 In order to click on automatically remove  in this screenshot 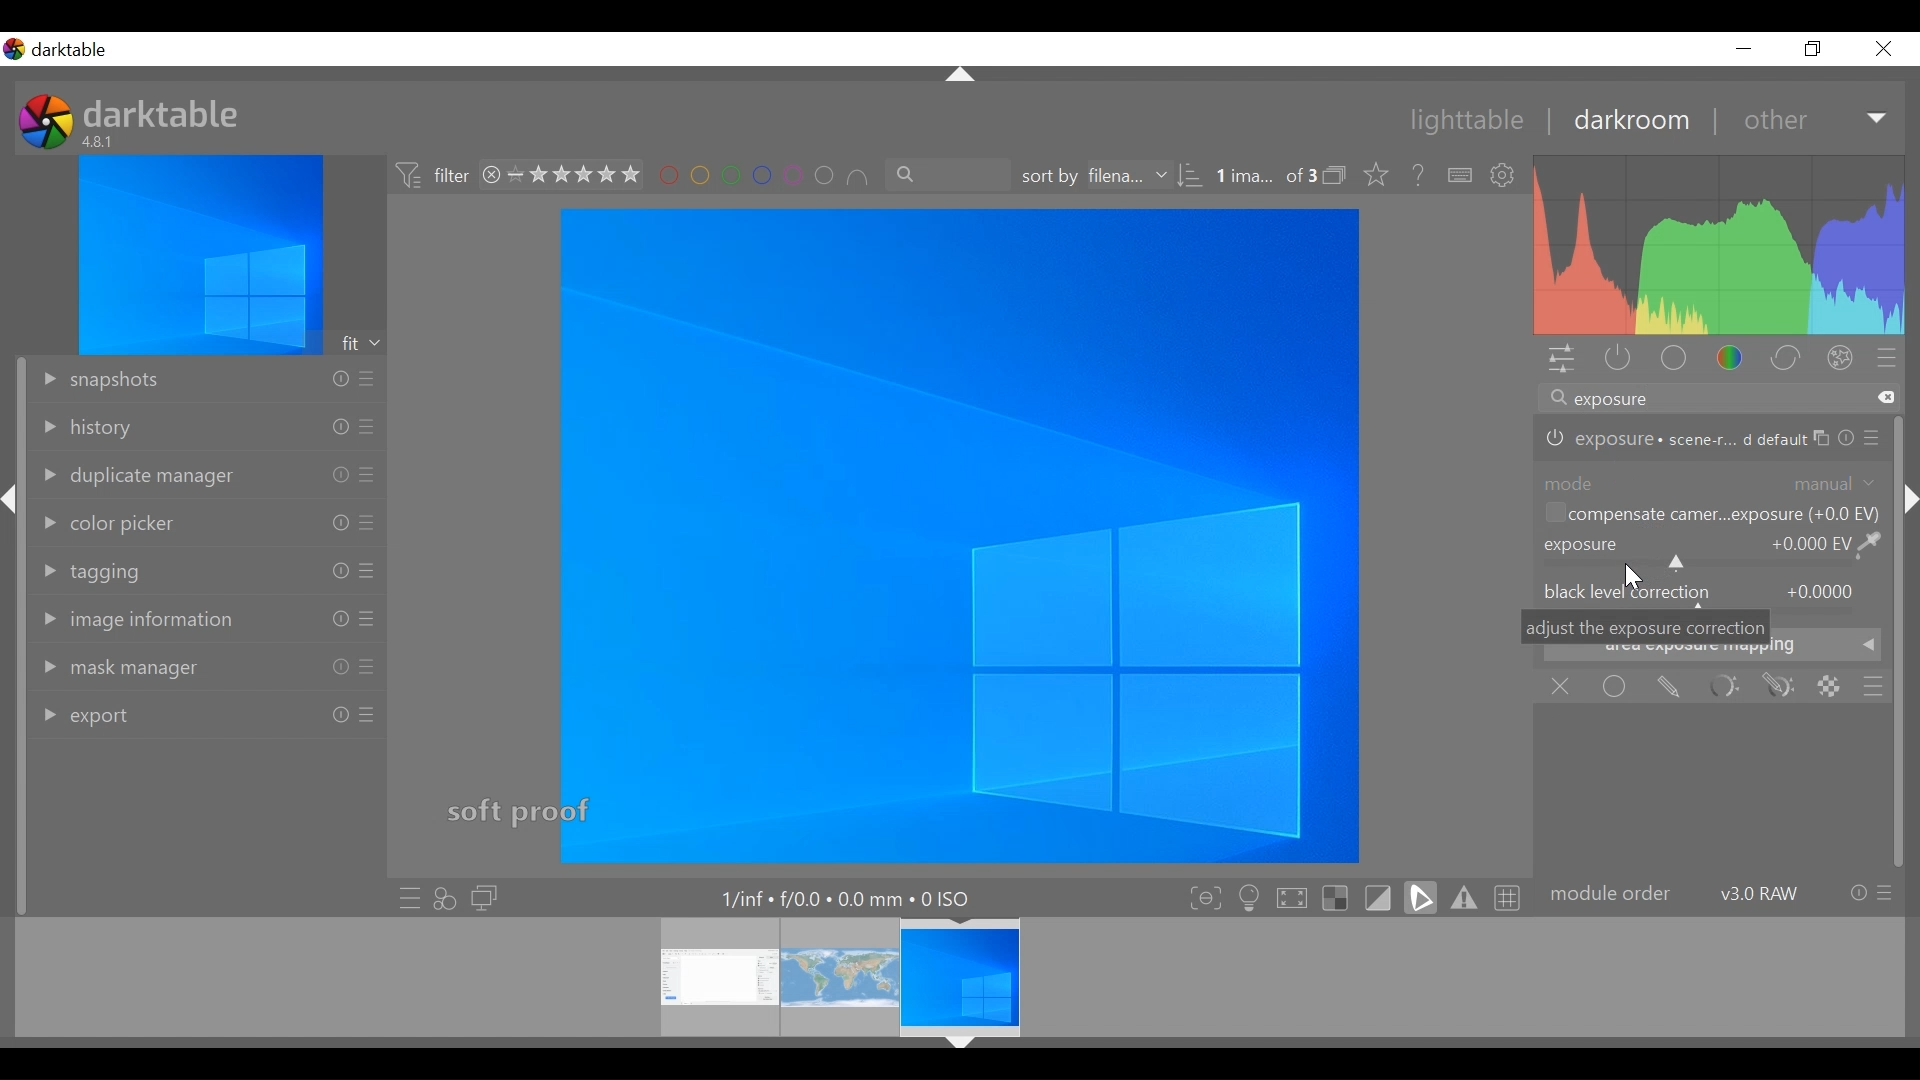, I will do `click(1729, 514)`.